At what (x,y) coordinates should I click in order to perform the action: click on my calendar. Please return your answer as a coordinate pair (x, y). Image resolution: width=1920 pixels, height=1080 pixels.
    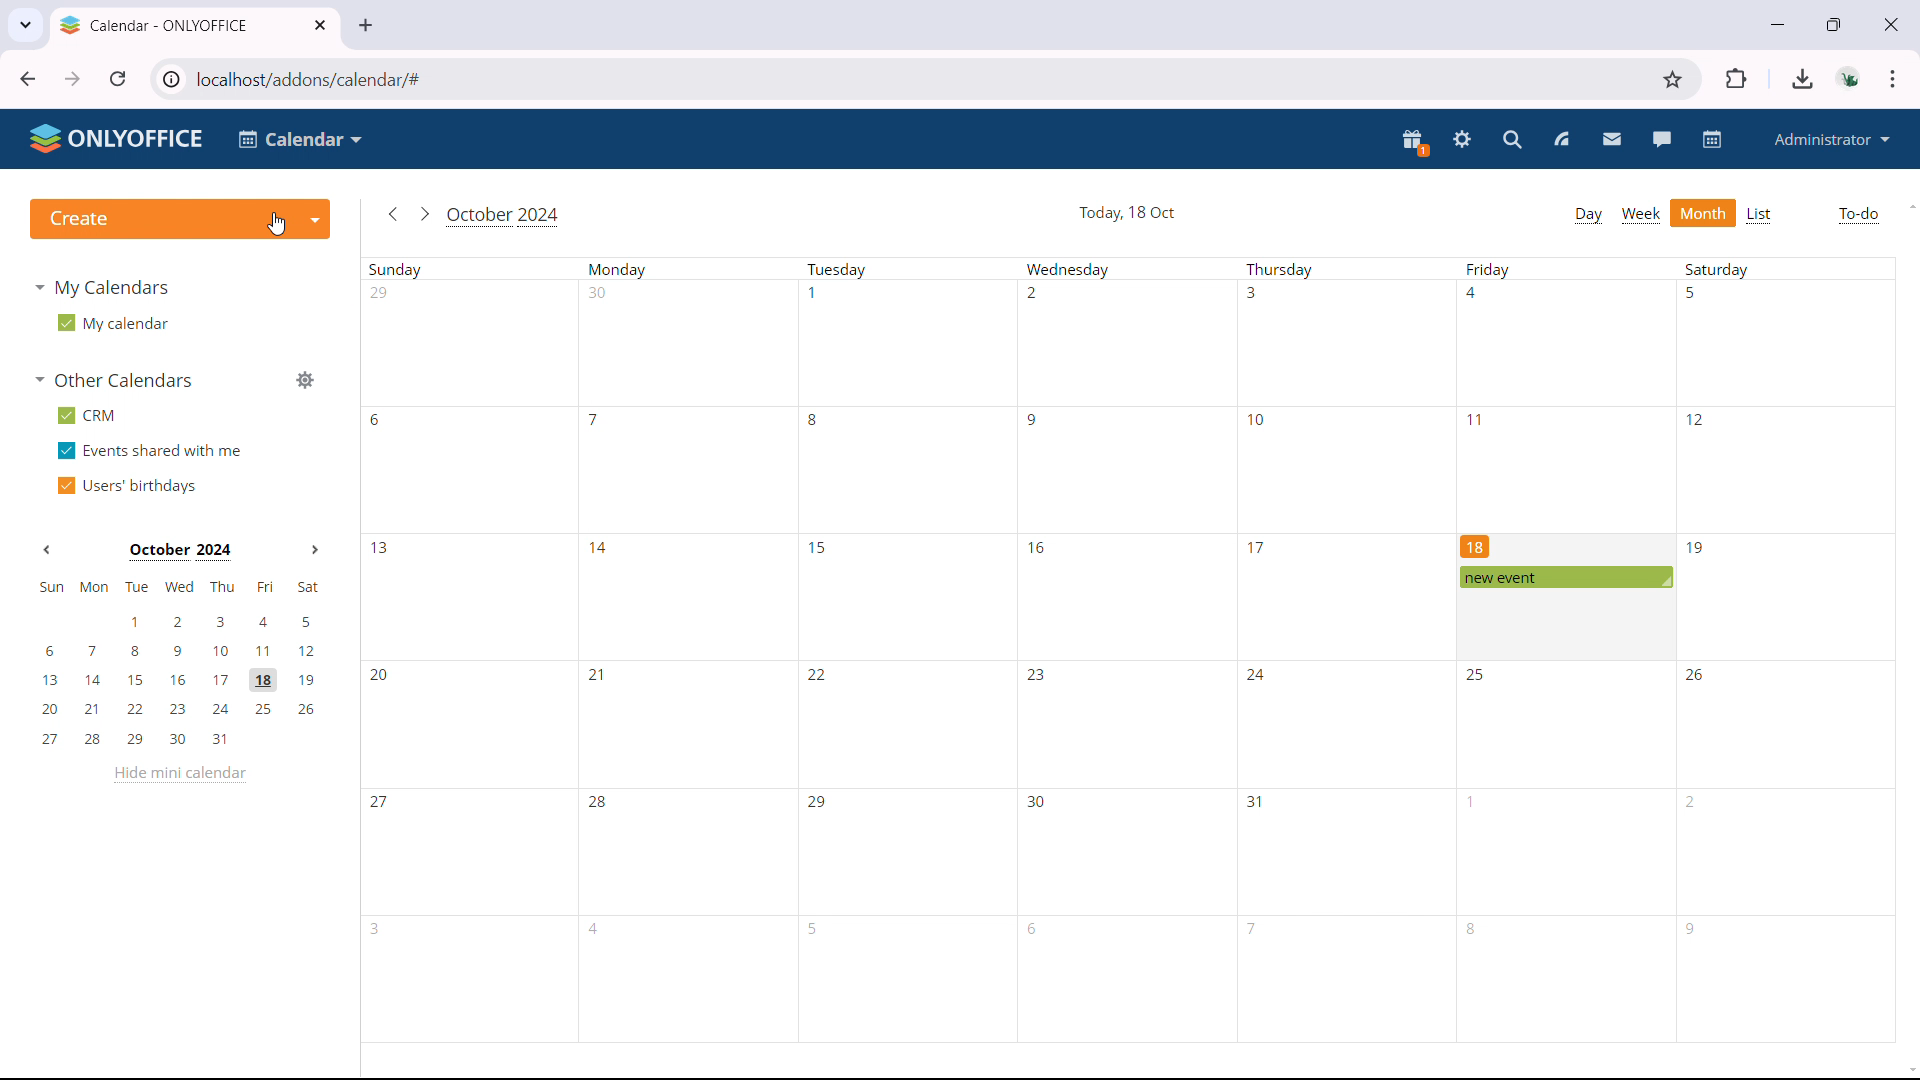
    Looking at the image, I should click on (111, 323).